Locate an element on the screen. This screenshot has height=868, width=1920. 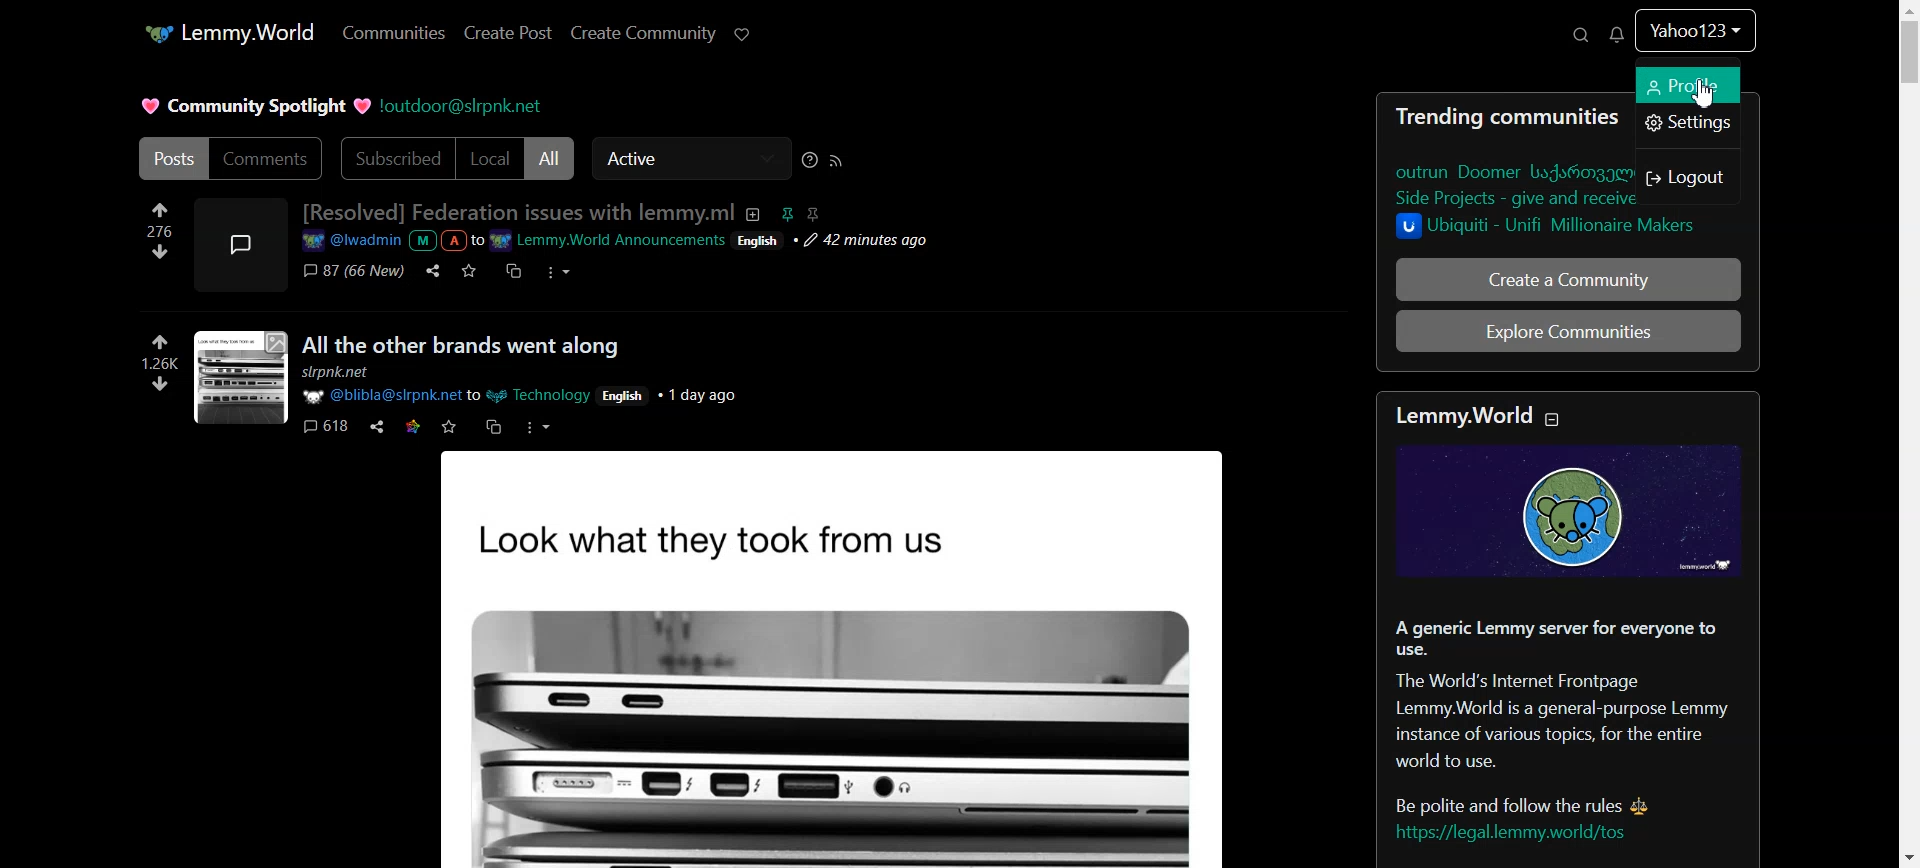
thumbnail is located at coordinates (240, 378).